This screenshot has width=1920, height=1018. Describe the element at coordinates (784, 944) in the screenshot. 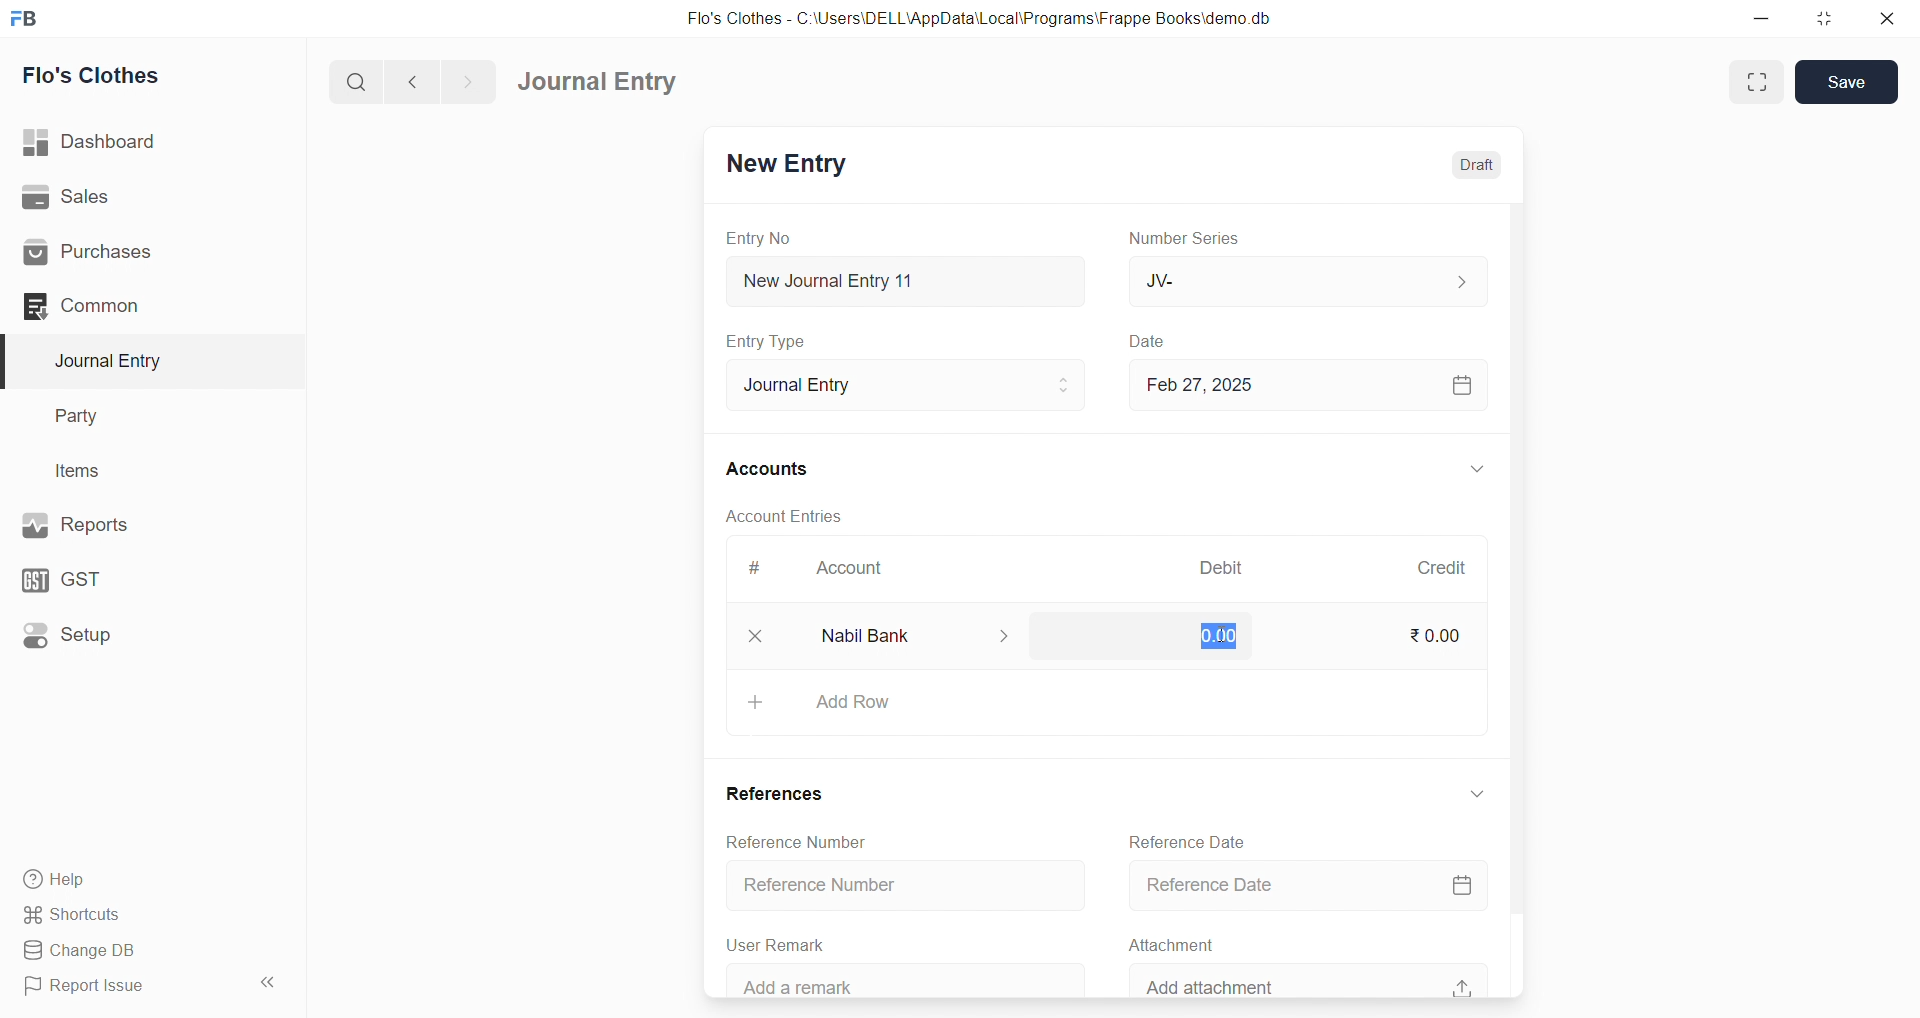

I see `User Remark` at that location.